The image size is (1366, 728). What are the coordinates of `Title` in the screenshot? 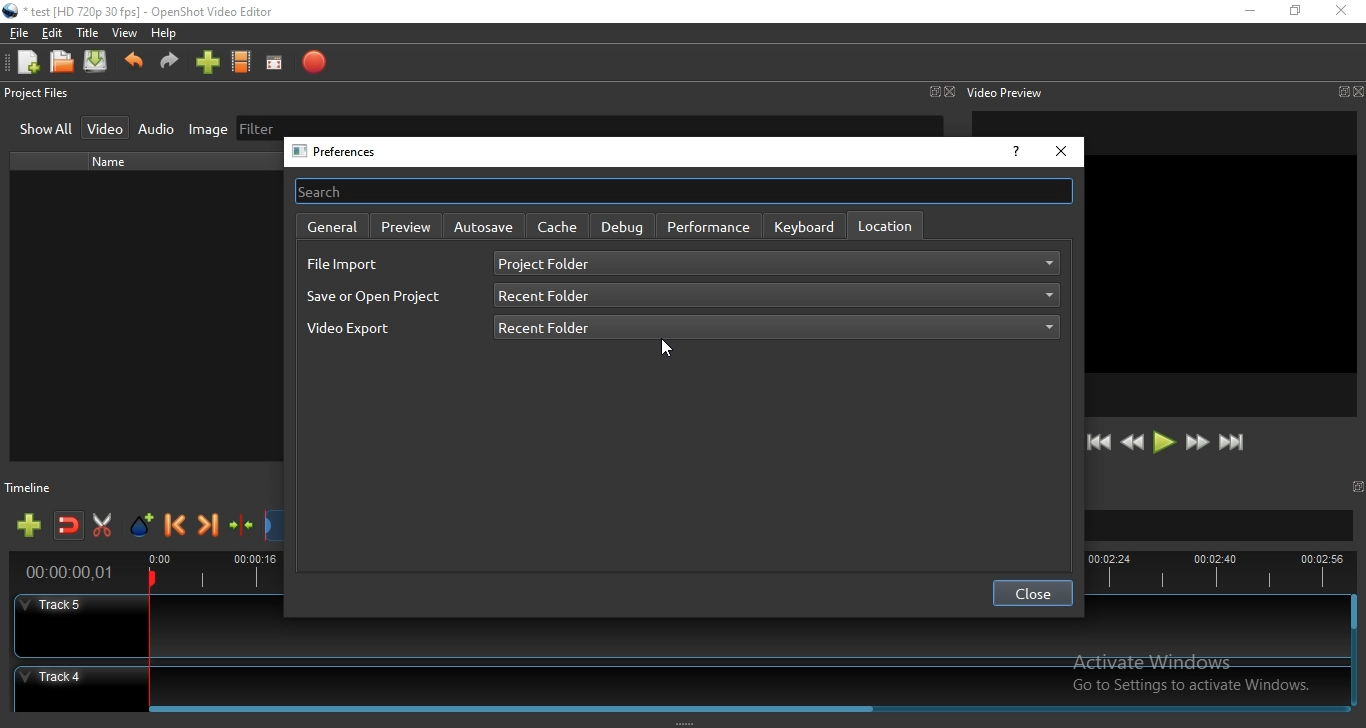 It's located at (88, 33).